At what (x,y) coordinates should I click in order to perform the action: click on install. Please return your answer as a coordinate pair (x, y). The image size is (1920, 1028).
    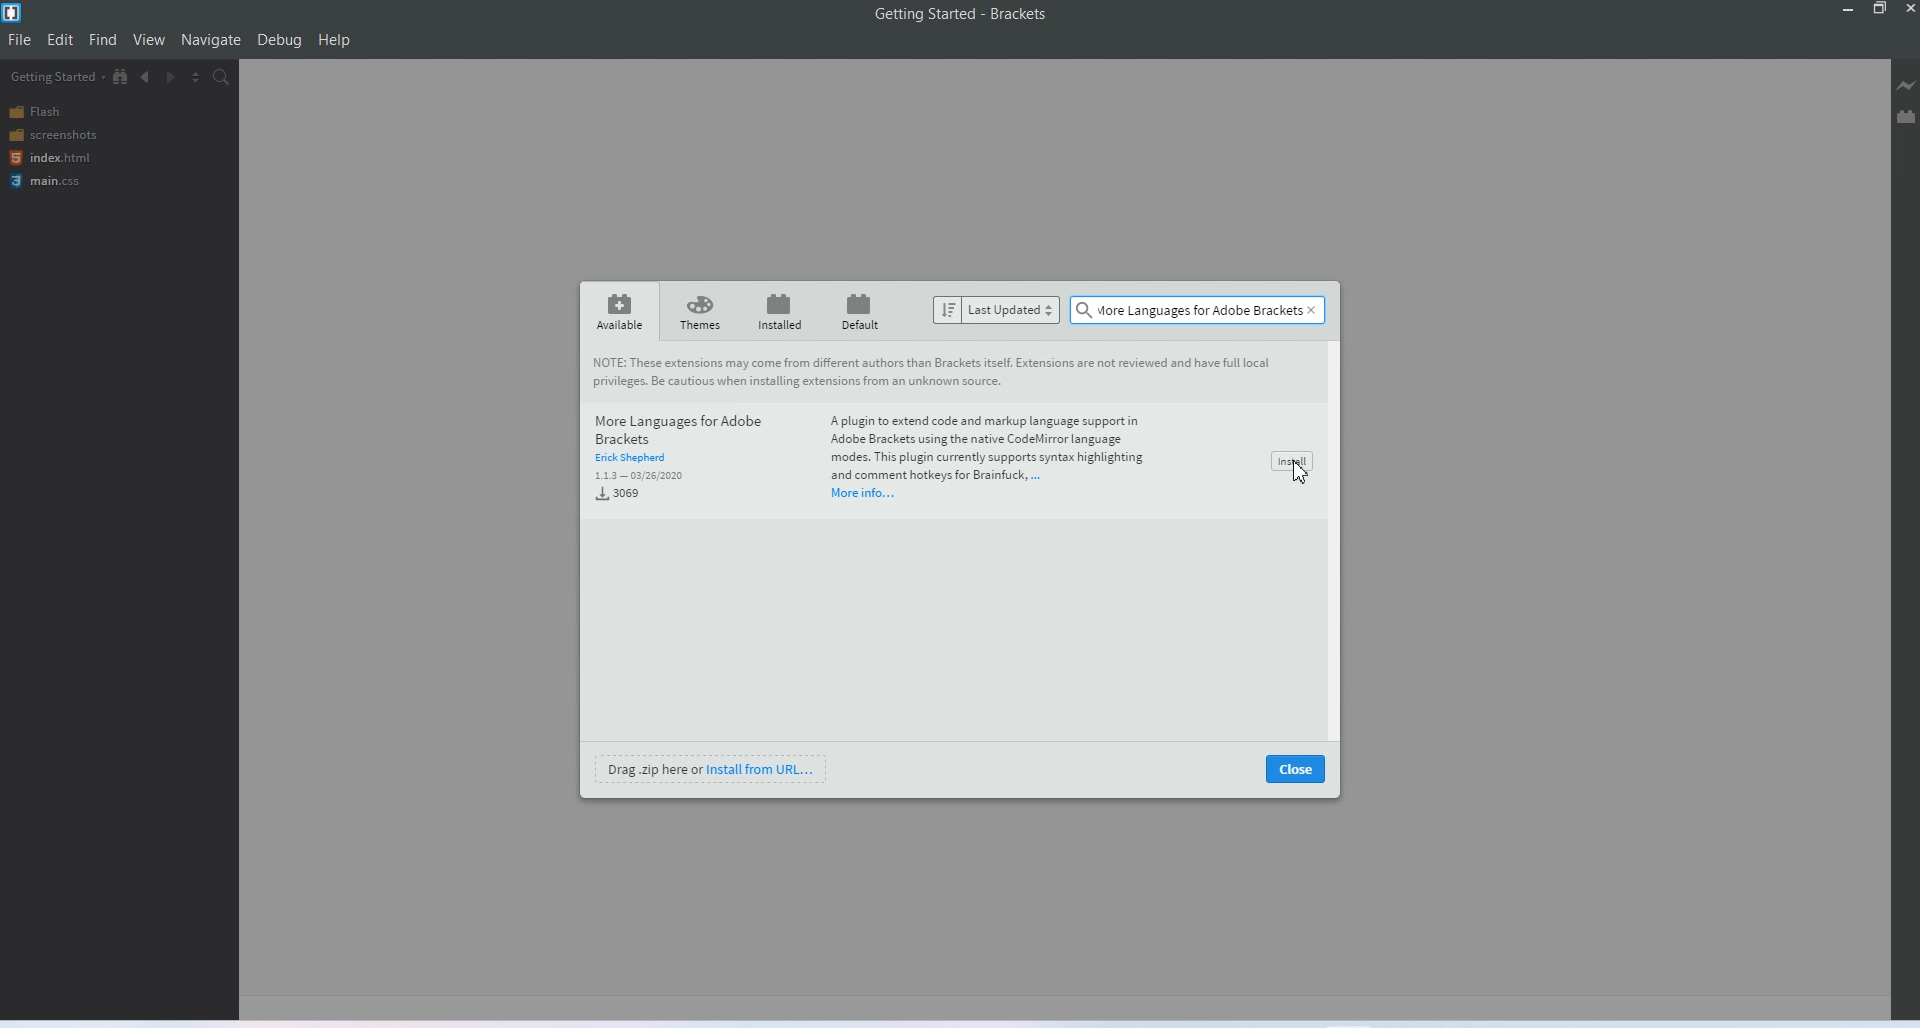
    Looking at the image, I should click on (1293, 461).